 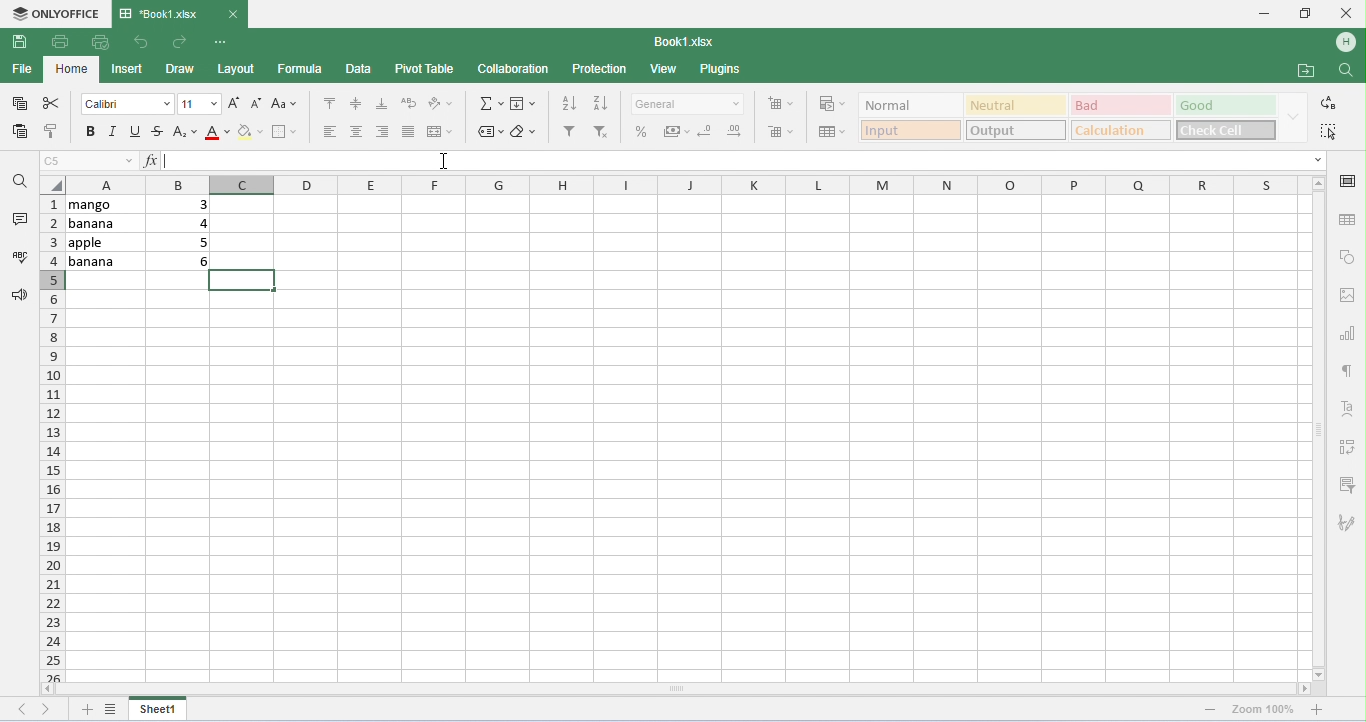 I want to click on signature, so click(x=1346, y=524).